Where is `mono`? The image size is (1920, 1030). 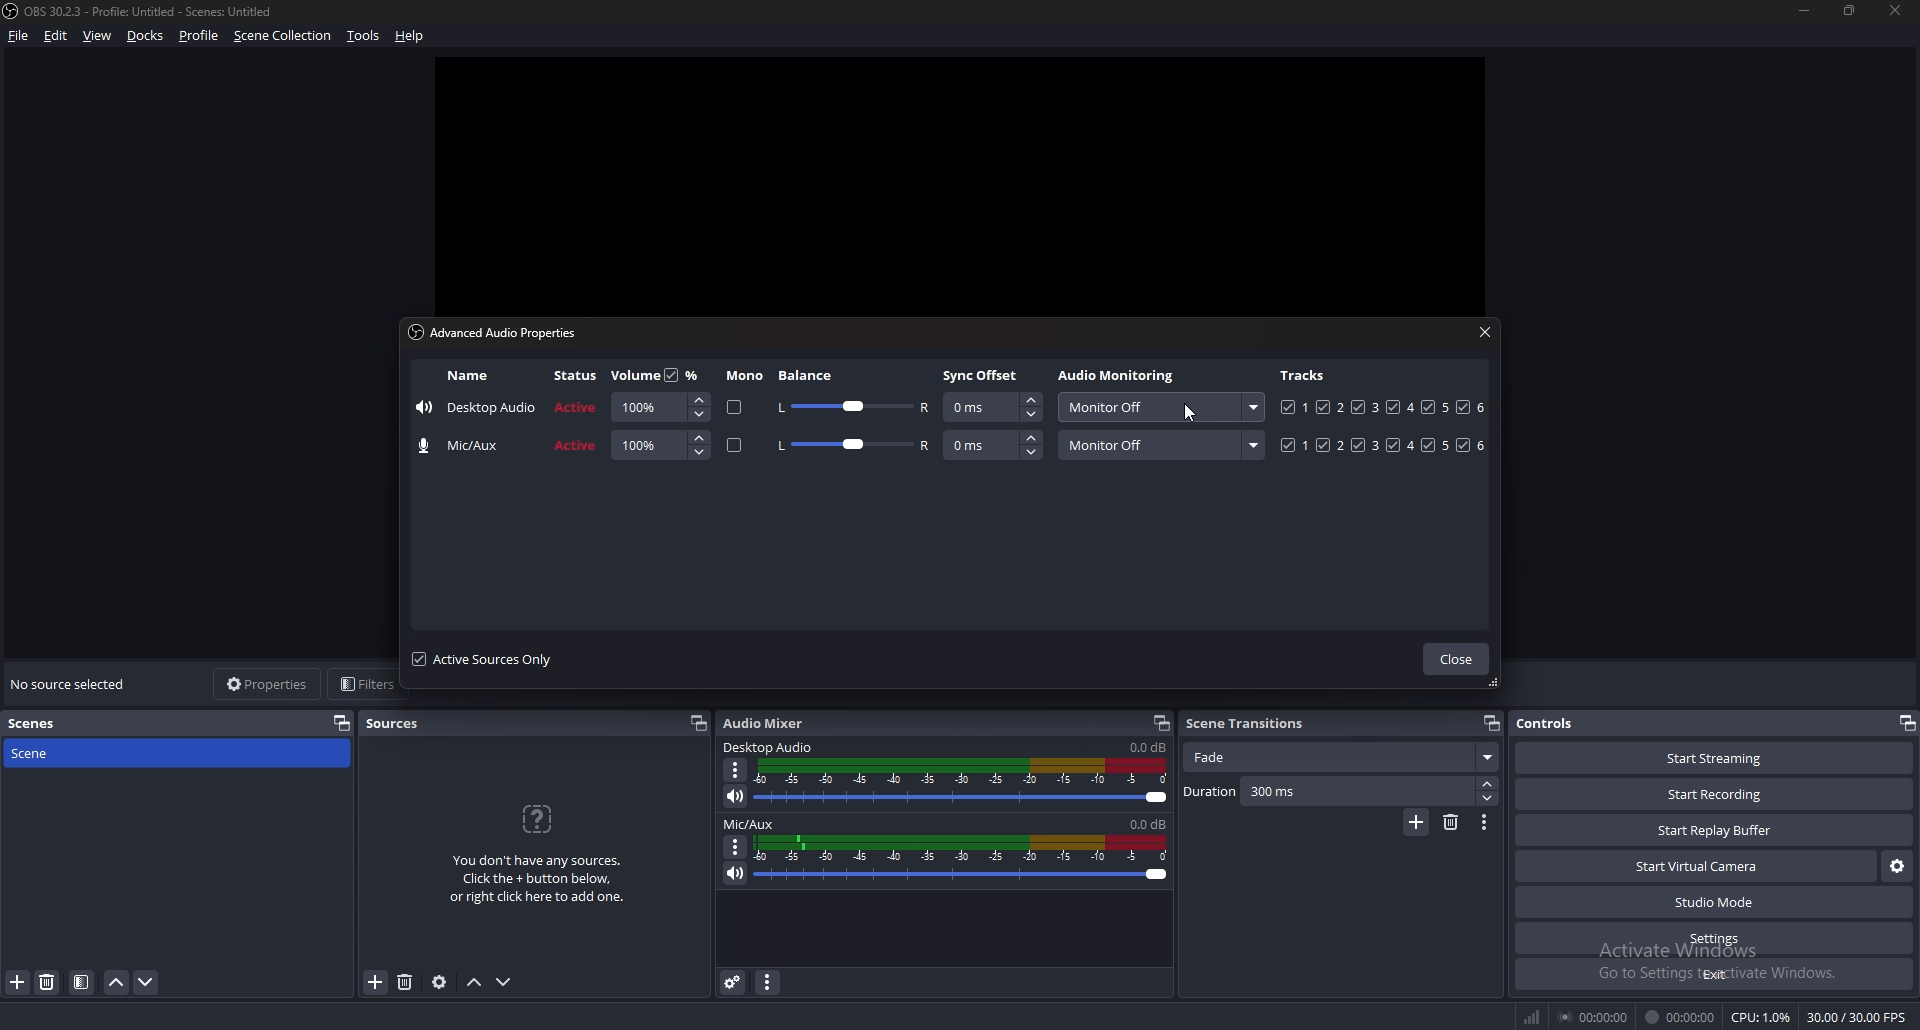 mono is located at coordinates (744, 376).